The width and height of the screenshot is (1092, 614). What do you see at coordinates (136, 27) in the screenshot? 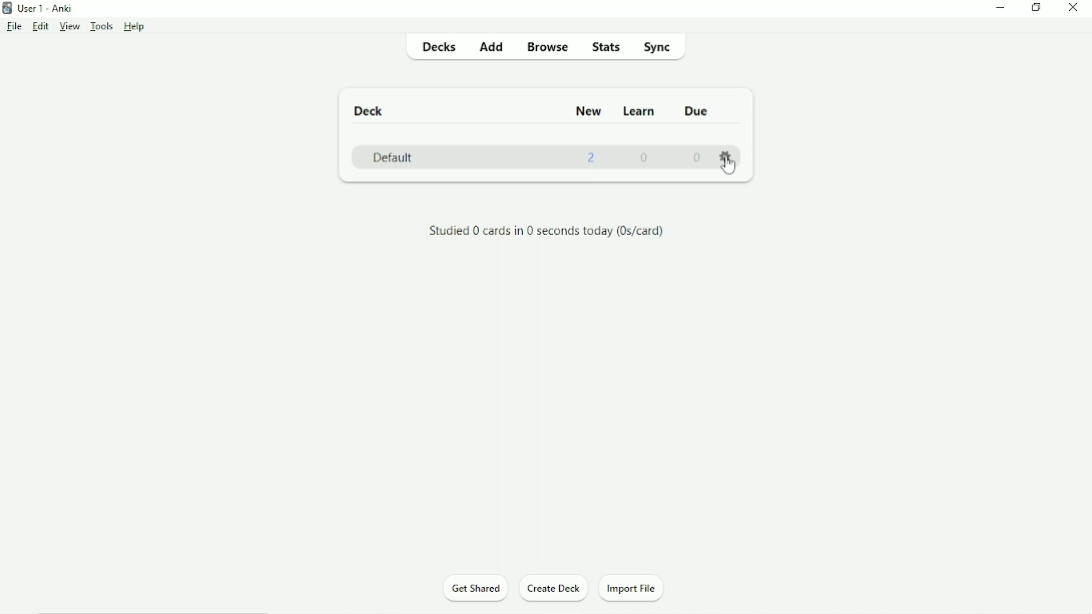
I see `Help` at bounding box center [136, 27].